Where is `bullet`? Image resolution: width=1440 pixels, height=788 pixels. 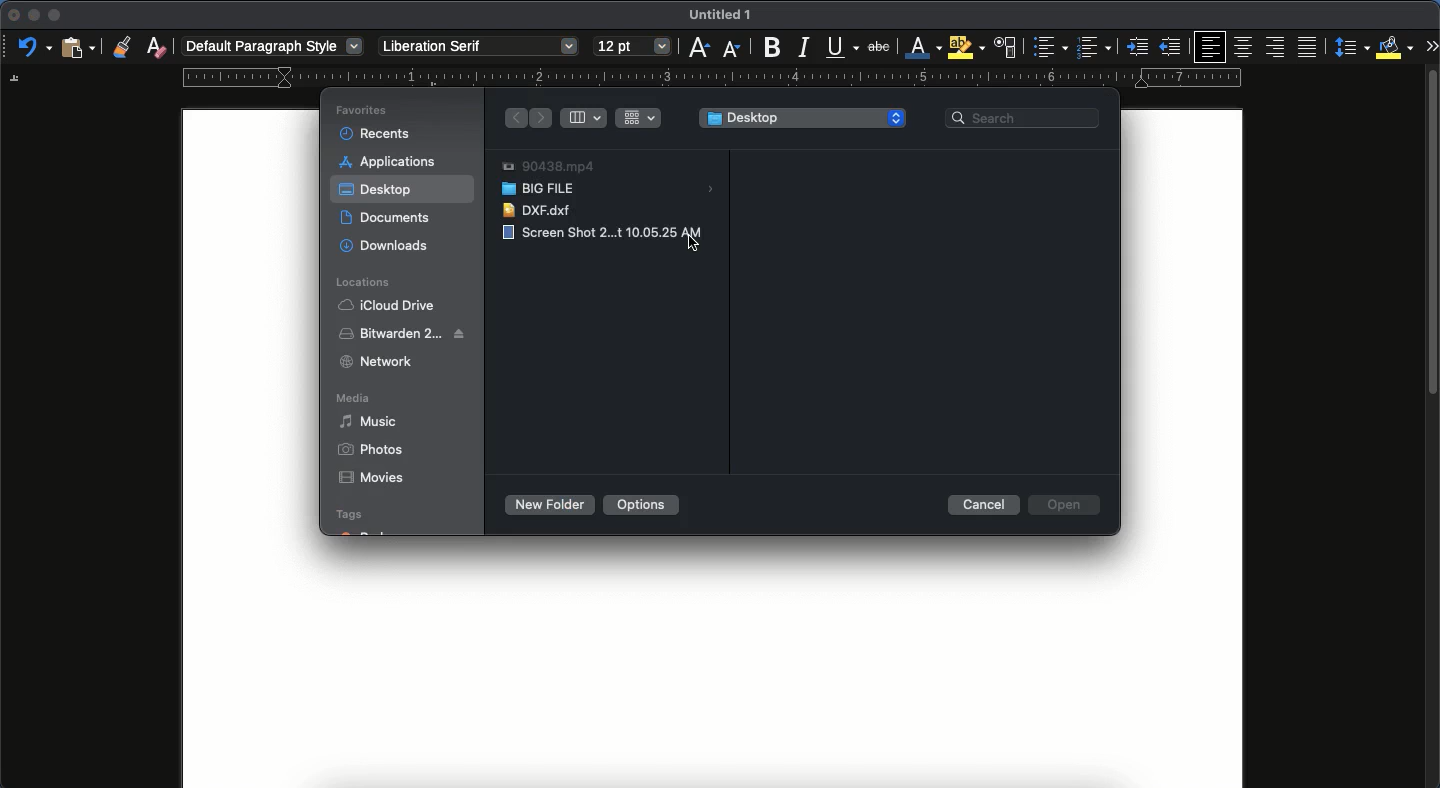
bullet is located at coordinates (1048, 47).